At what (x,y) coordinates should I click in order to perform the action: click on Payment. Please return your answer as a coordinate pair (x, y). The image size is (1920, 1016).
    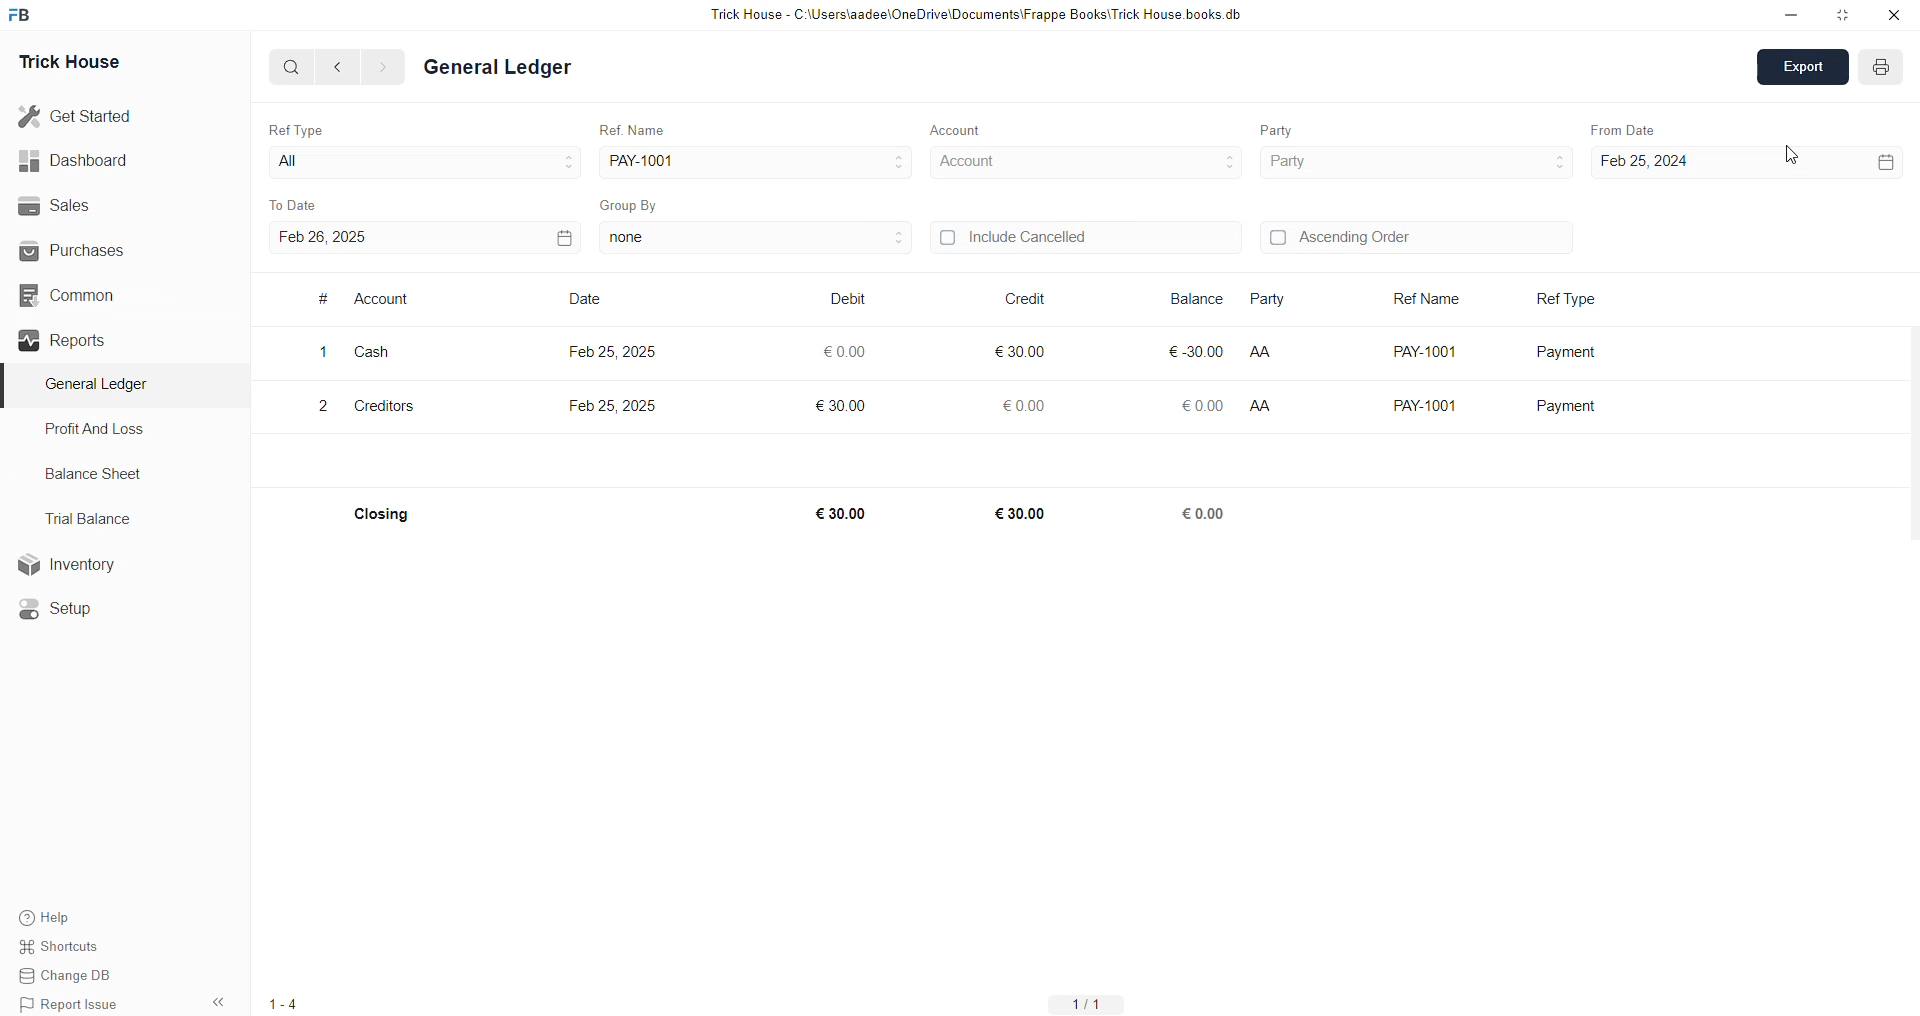
    Looking at the image, I should click on (1573, 349).